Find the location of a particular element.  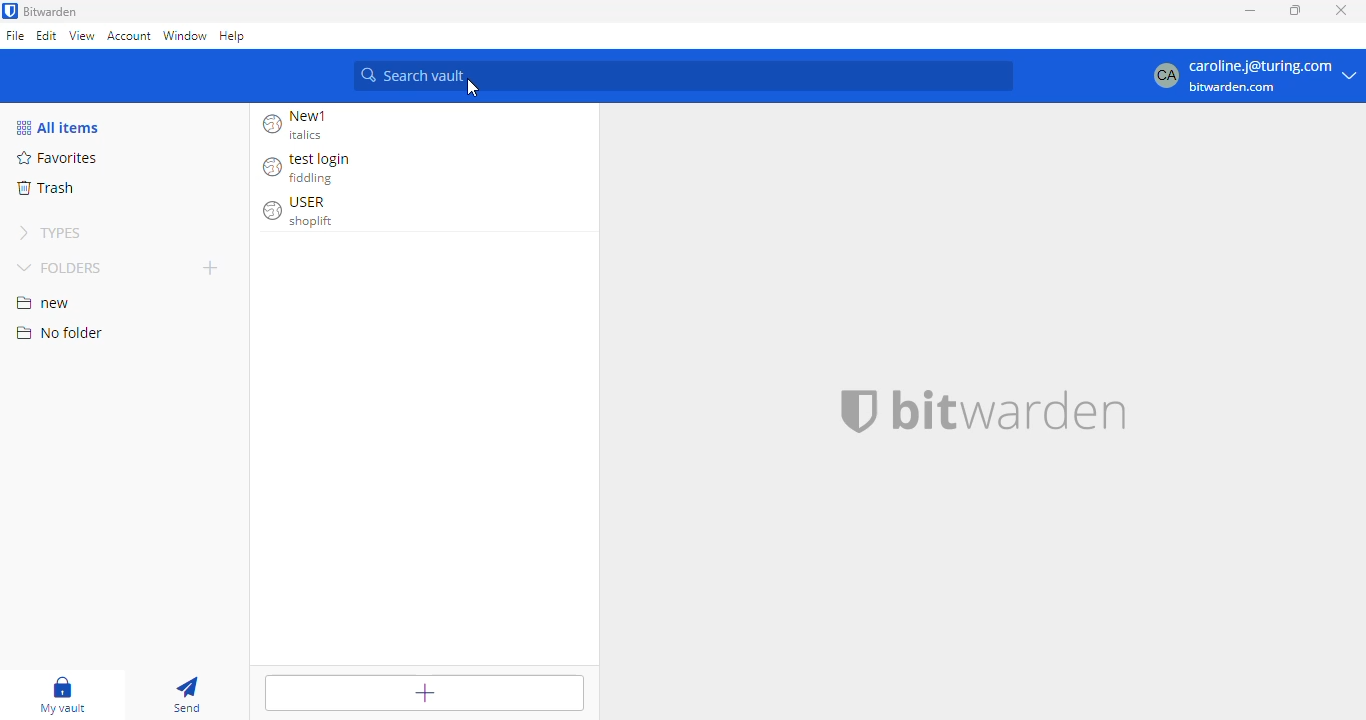

minimize is located at coordinates (1249, 11).